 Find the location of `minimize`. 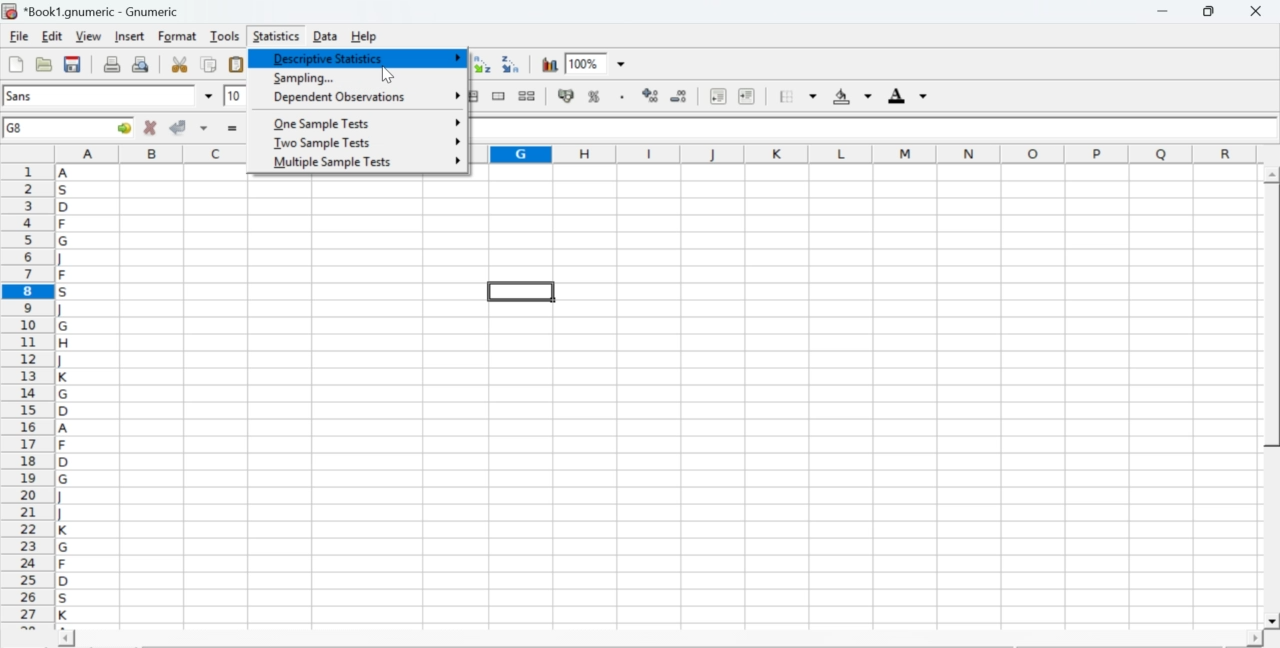

minimize is located at coordinates (1164, 11).